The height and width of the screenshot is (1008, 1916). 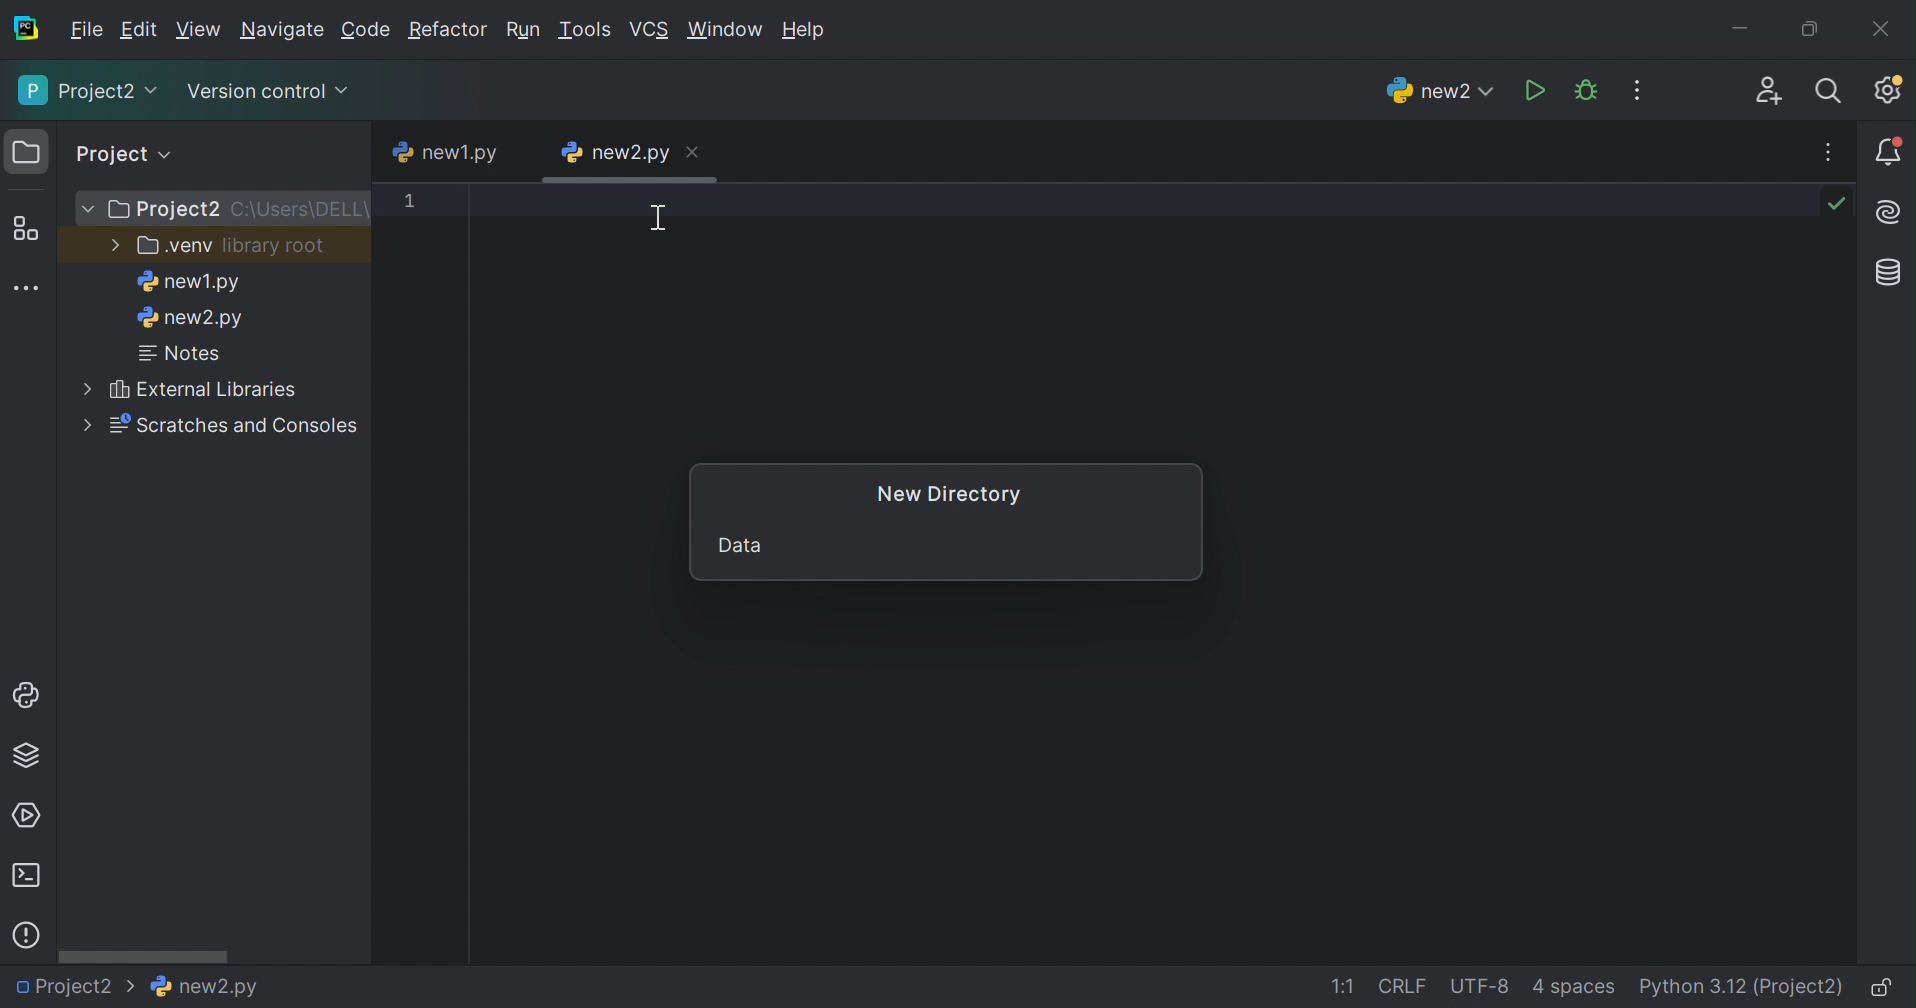 What do you see at coordinates (1743, 987) in the screenshot?
I see `Python 3.12 (Project)` at bounding box center [1743, 987].